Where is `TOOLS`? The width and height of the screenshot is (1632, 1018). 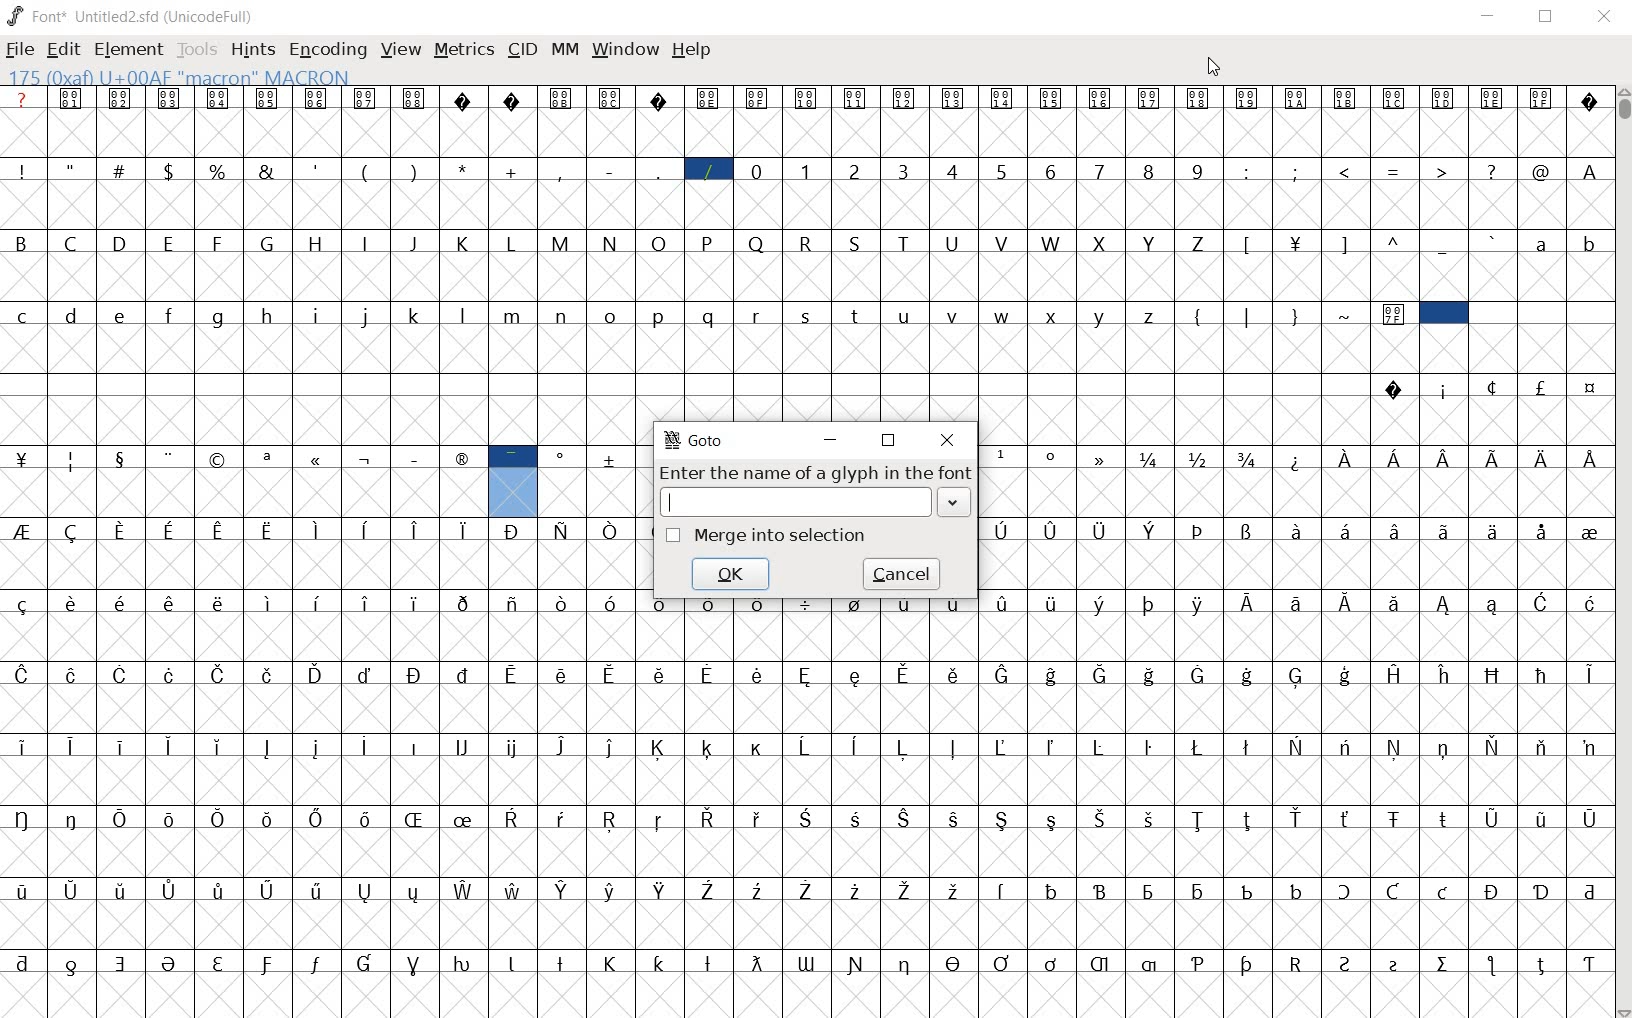
TOOLS is located at coordinates (196, 49).